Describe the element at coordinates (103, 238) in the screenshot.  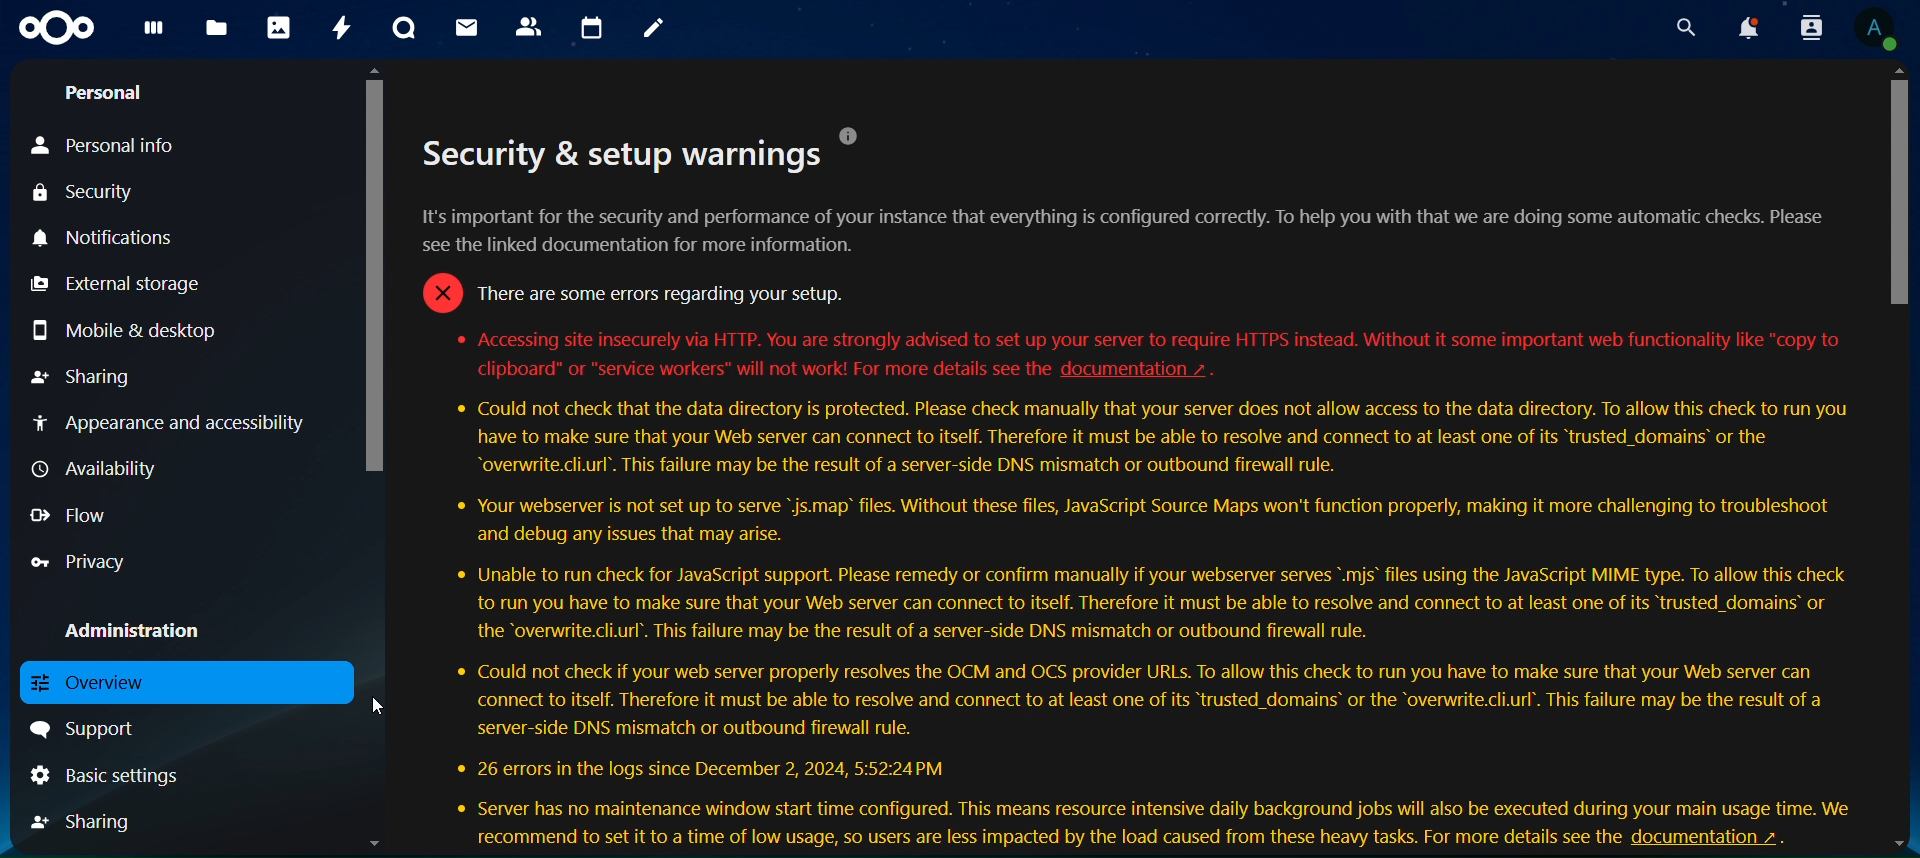
I see `notifications` at that location.